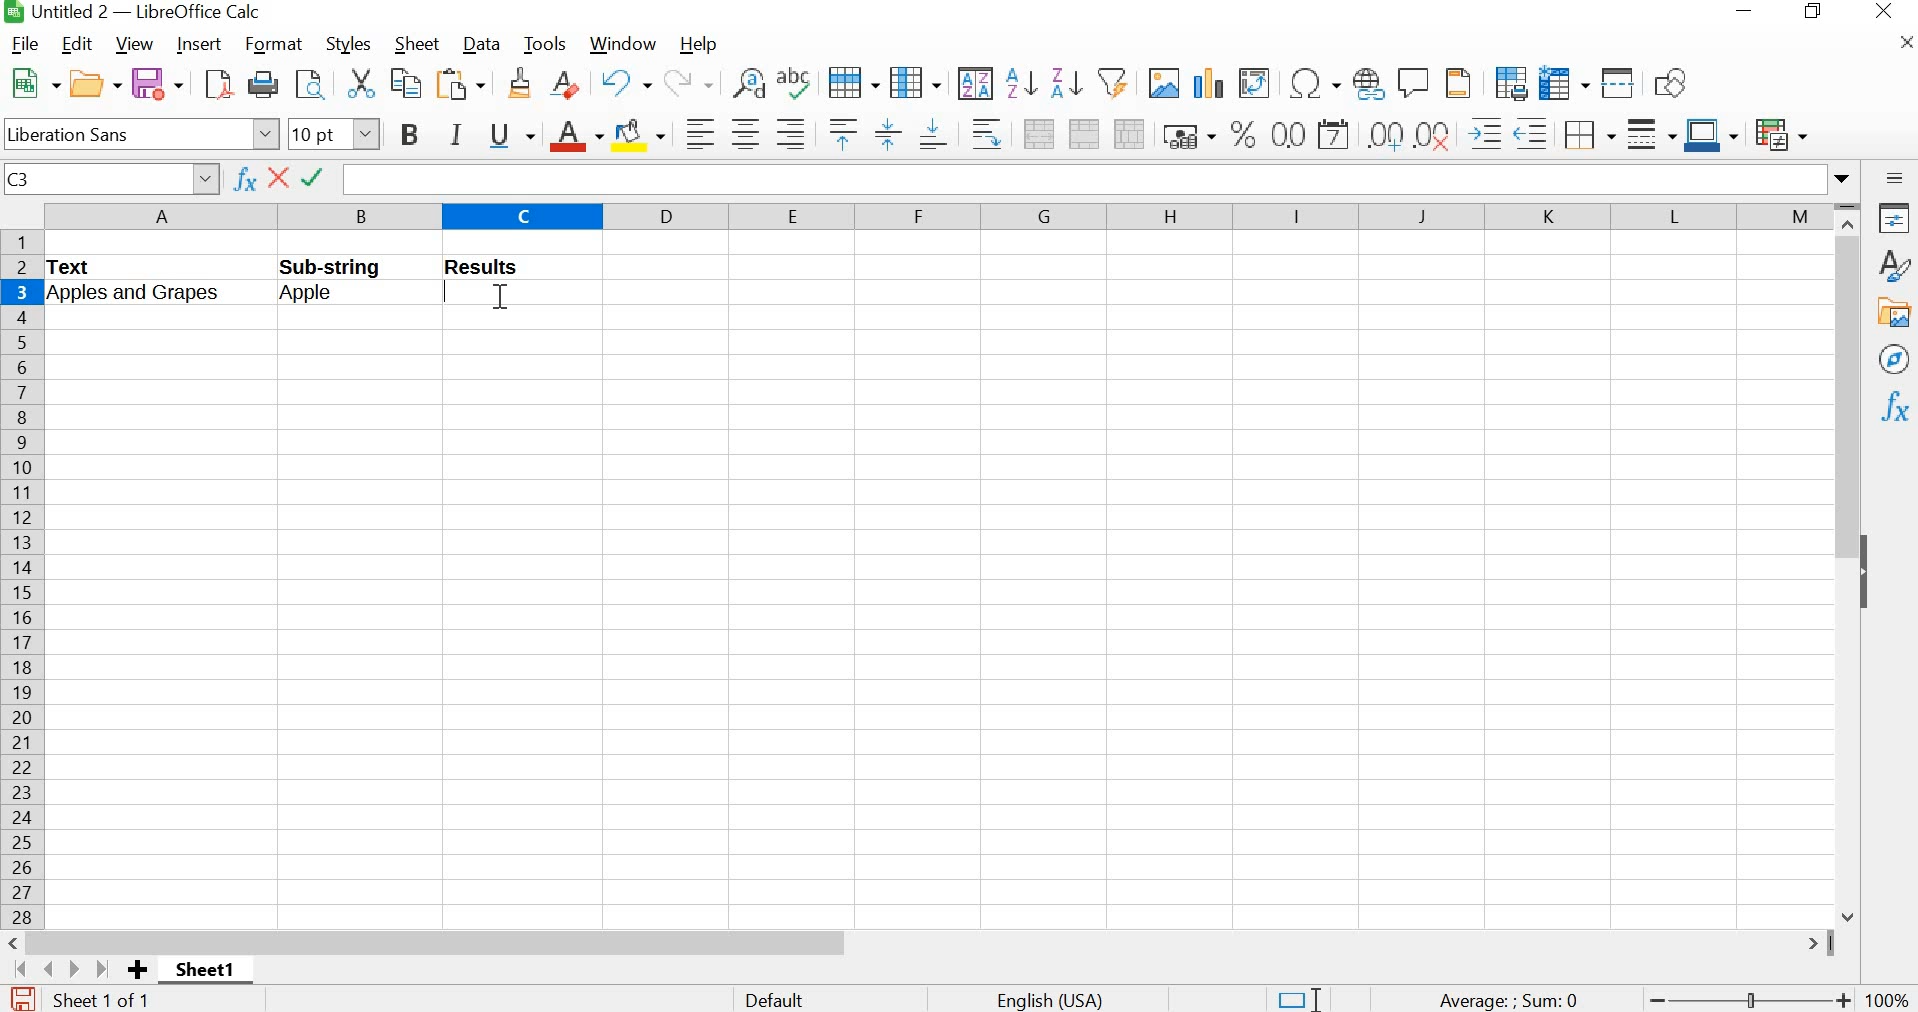 This screenshot has height=1012, width=1918. What do you see at coordinates (1292, 997) in the screenshot?
I see `standard selection` at bounding box center [1292, 997].